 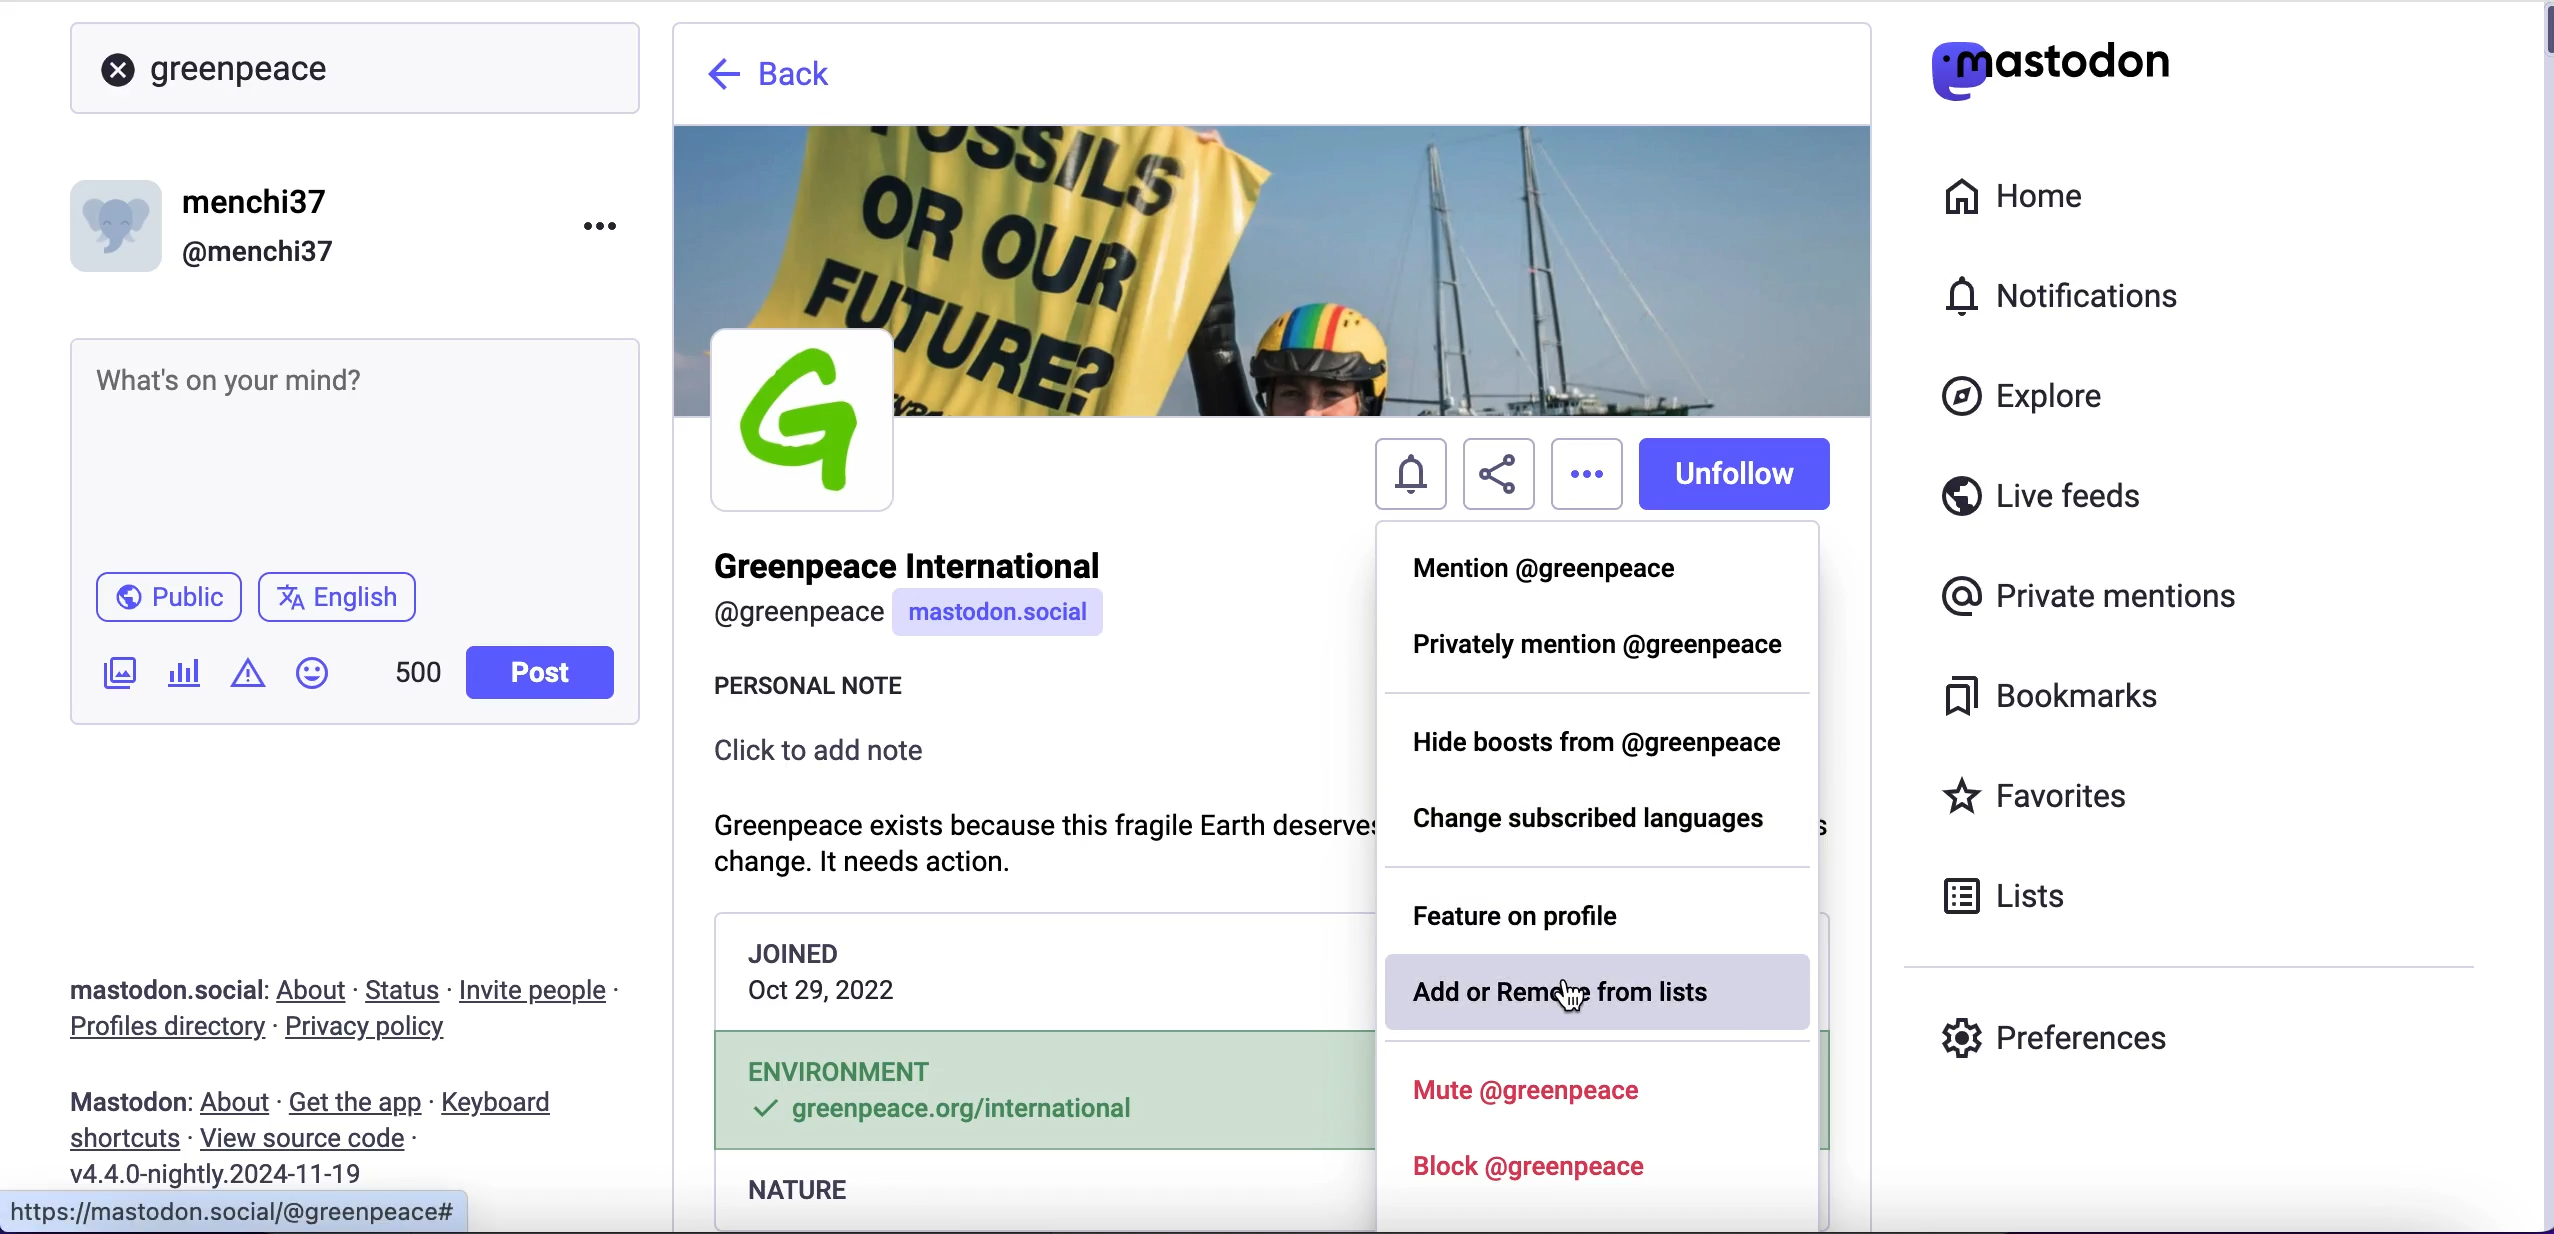 What do you see at coordinates (252, 676) in the screenshot?
I see `add content warning` at bounding box center [252, 676].